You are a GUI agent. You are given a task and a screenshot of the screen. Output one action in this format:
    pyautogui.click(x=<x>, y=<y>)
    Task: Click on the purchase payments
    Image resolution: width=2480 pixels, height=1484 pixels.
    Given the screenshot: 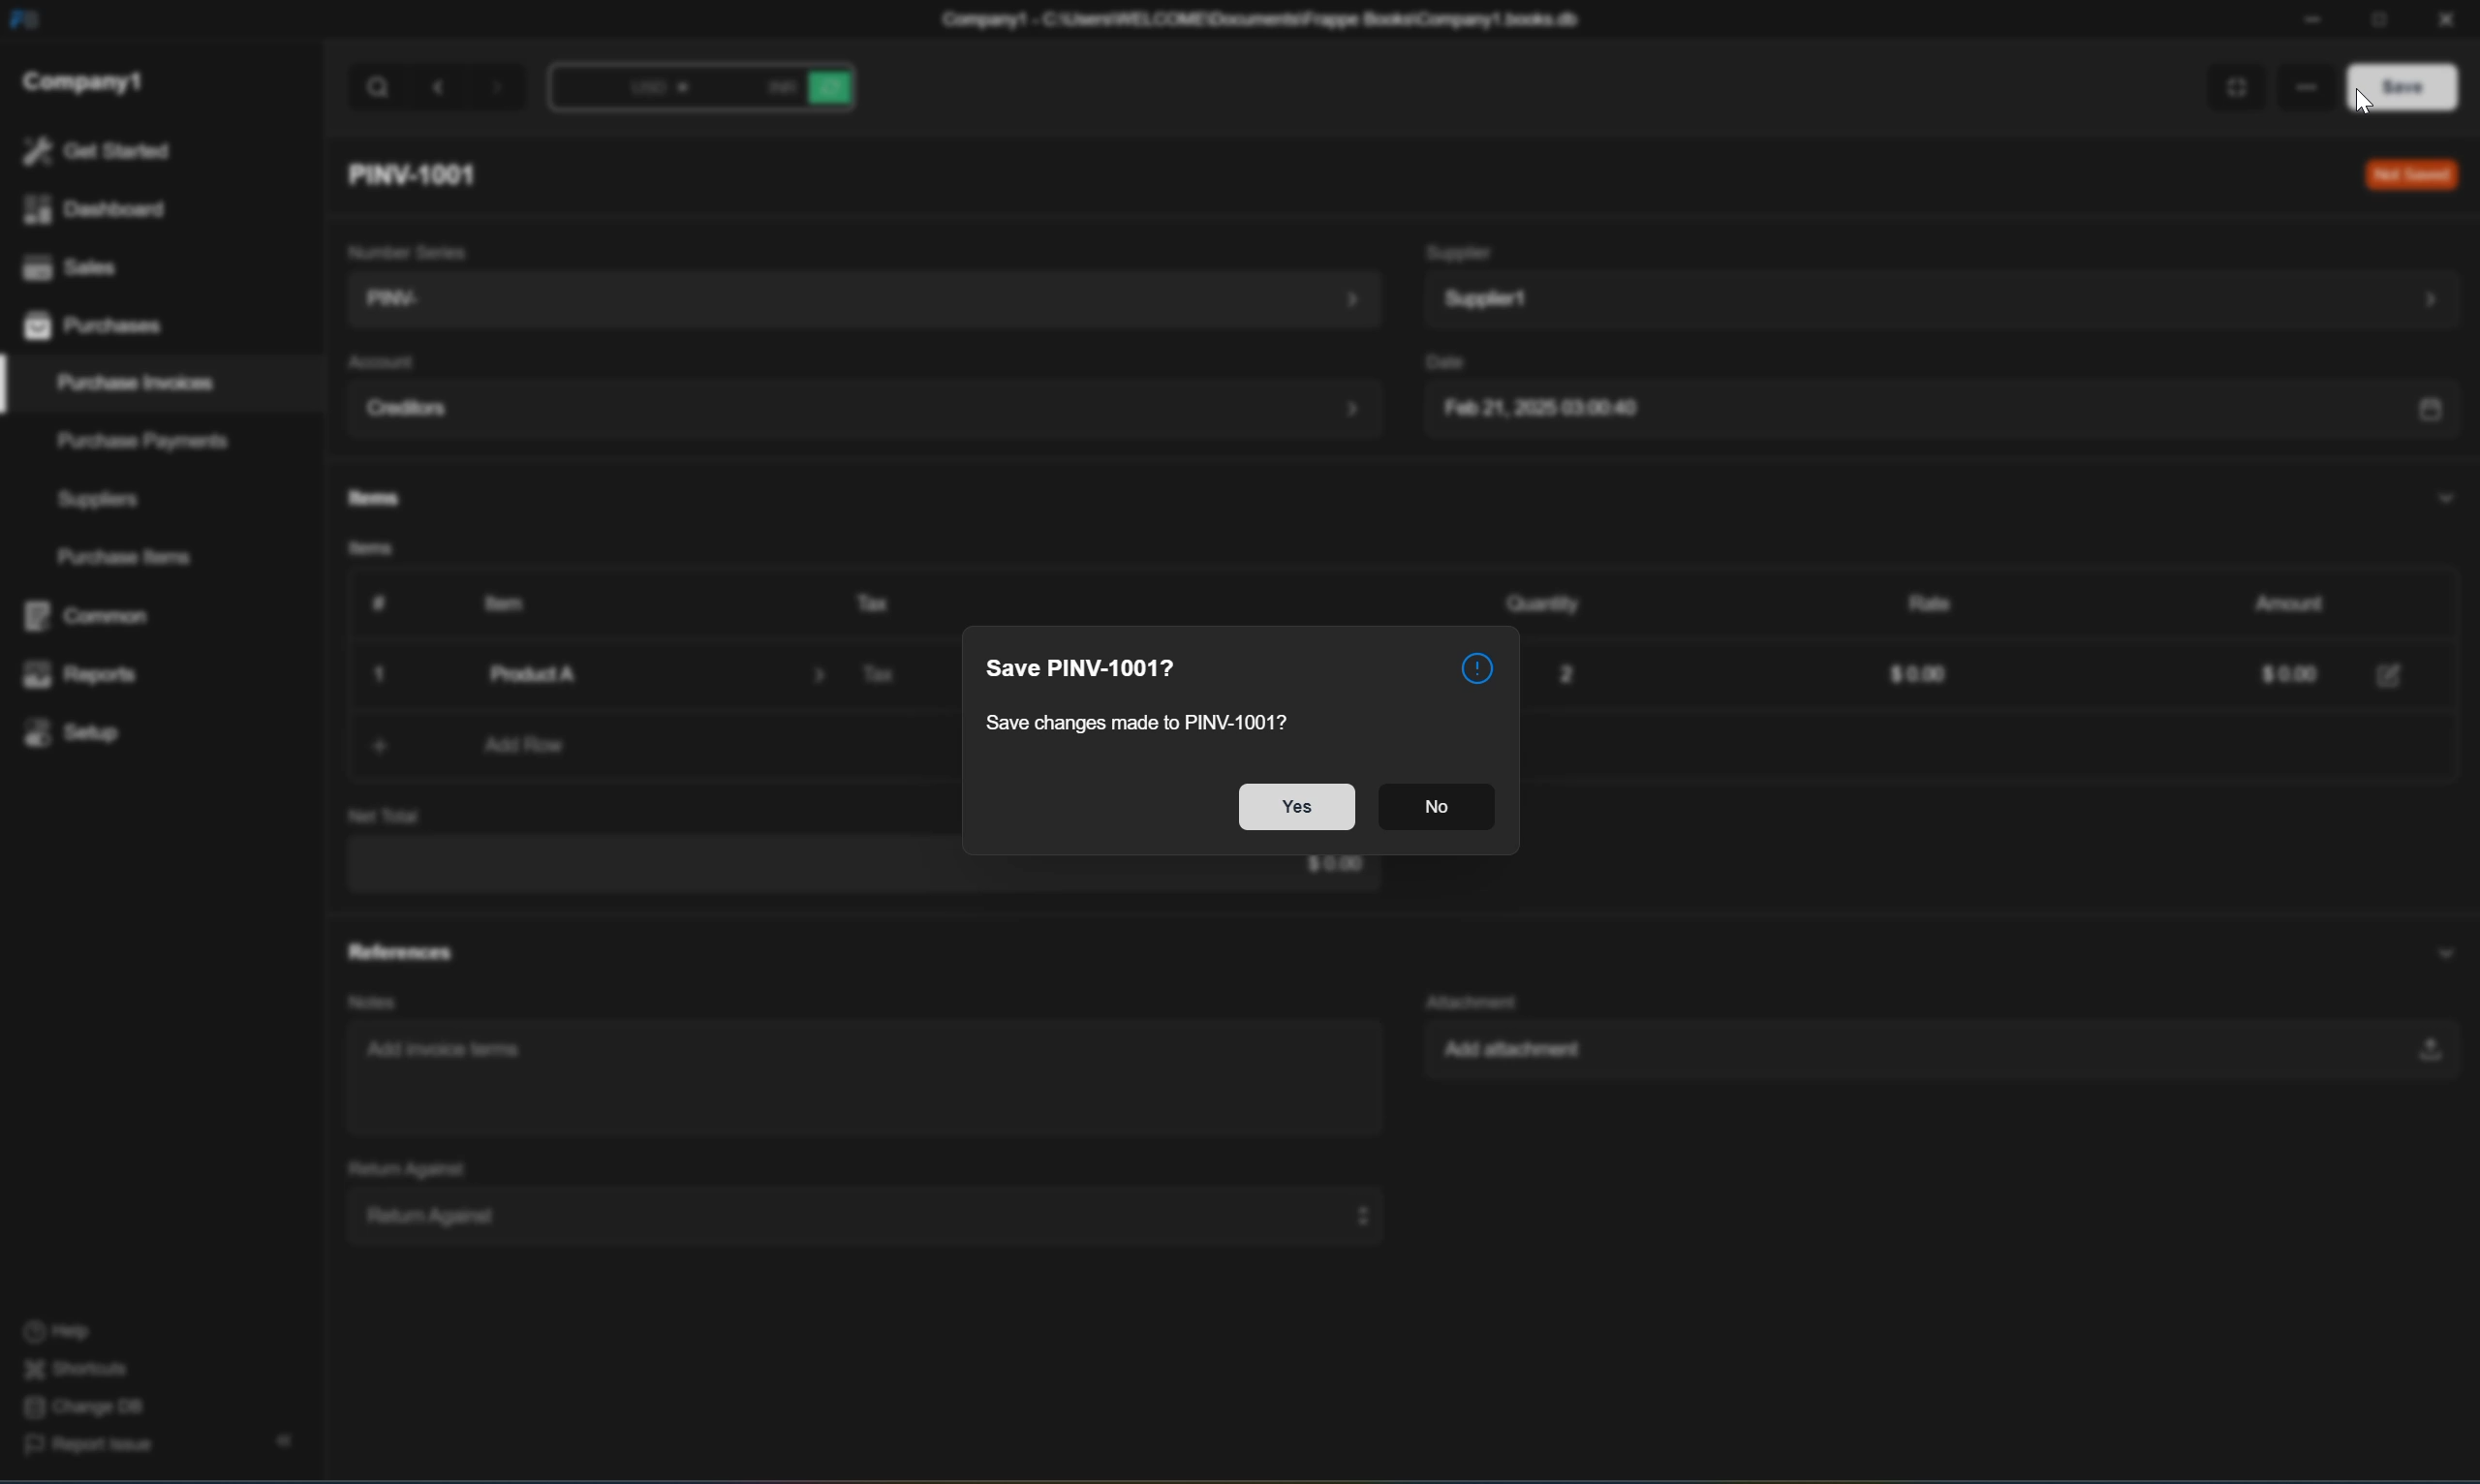 What is the action you would take?
    pyautogui.click(x=128, y=440)
    